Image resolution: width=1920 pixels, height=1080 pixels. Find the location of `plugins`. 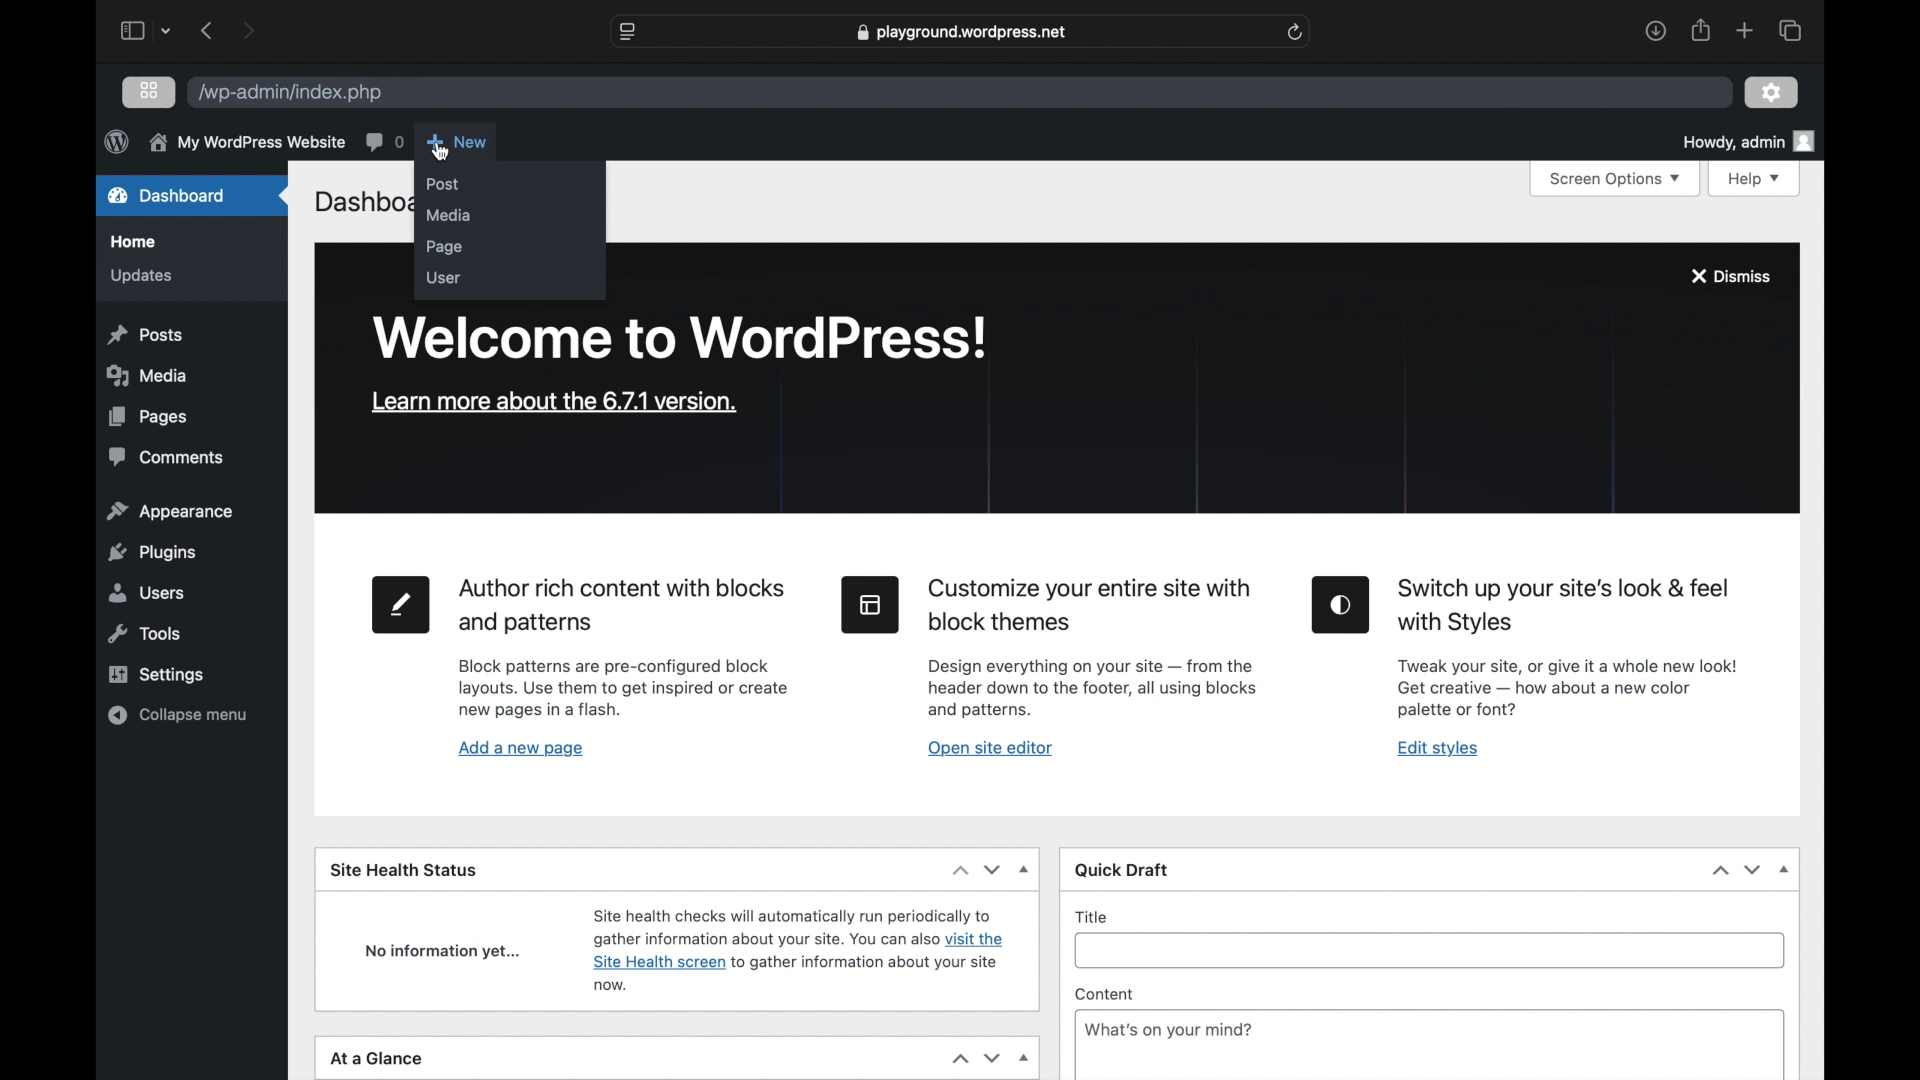

plugins is located at coordinates (154, 554).